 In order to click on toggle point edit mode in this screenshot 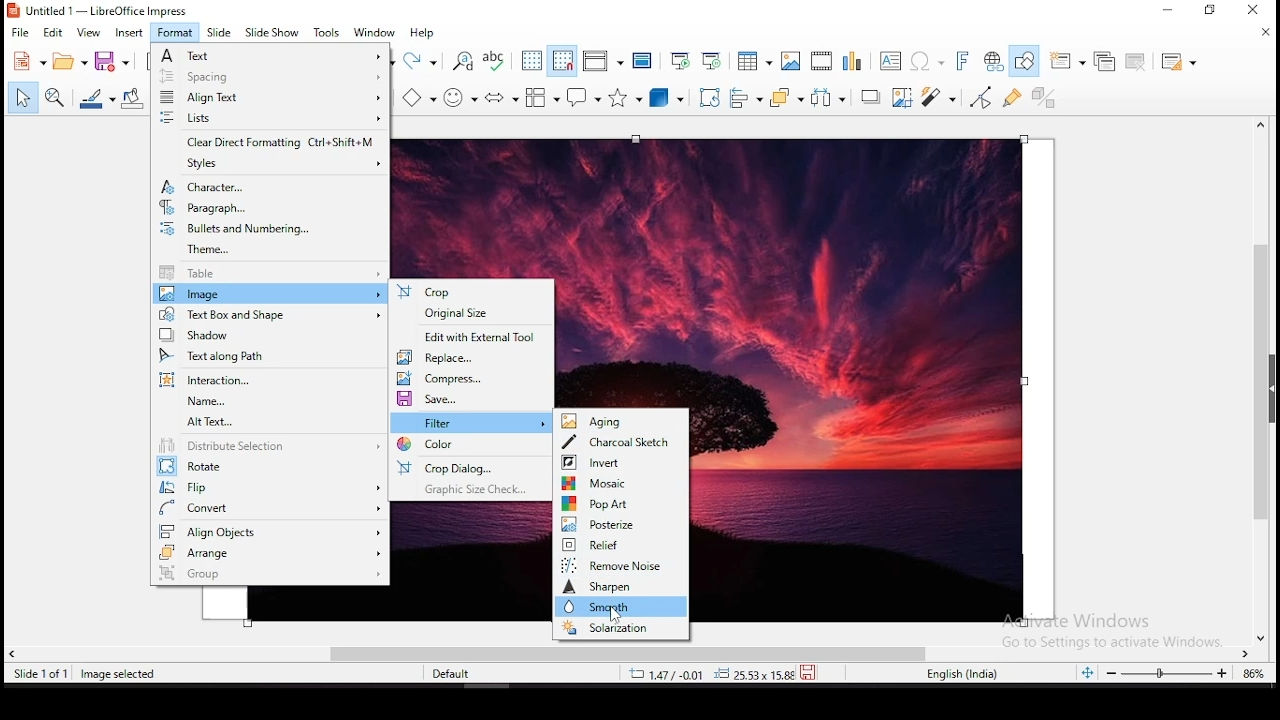, I will do `click(980, 97)`.